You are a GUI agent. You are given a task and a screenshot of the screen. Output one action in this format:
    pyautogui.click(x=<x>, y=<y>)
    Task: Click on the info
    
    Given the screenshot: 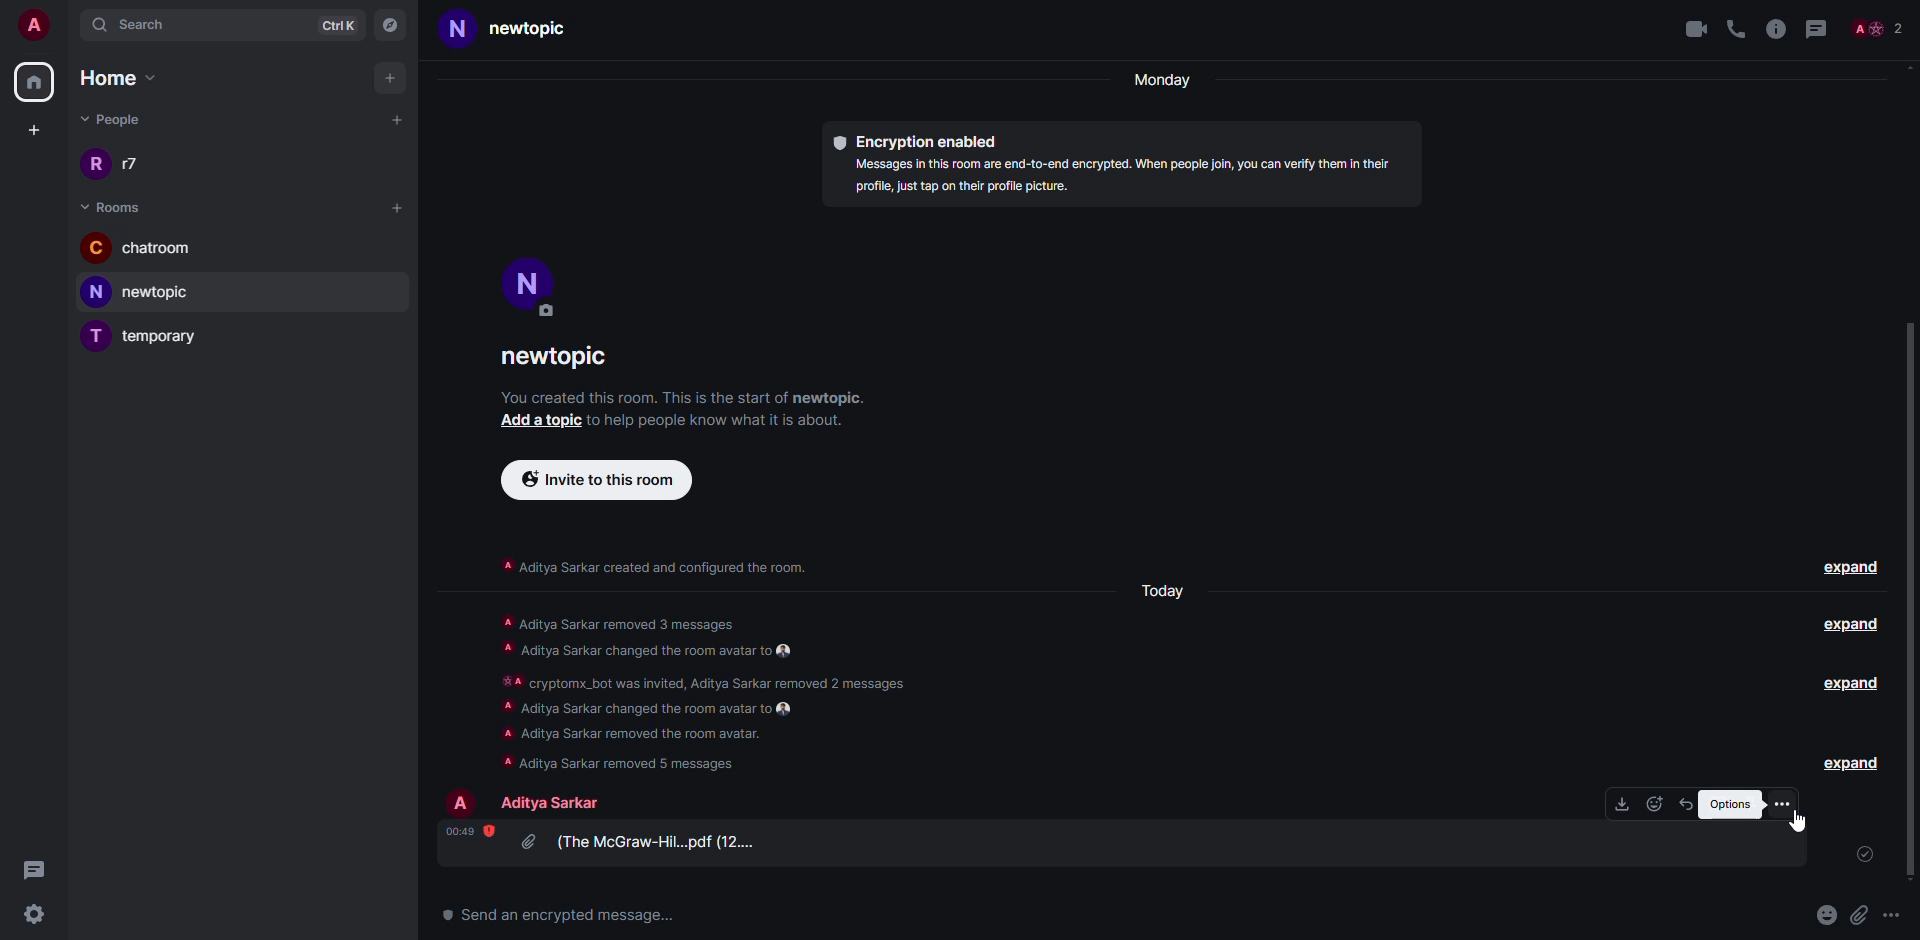 What is the action you would take?
    pyautogui.click(x=729, y=424)
    